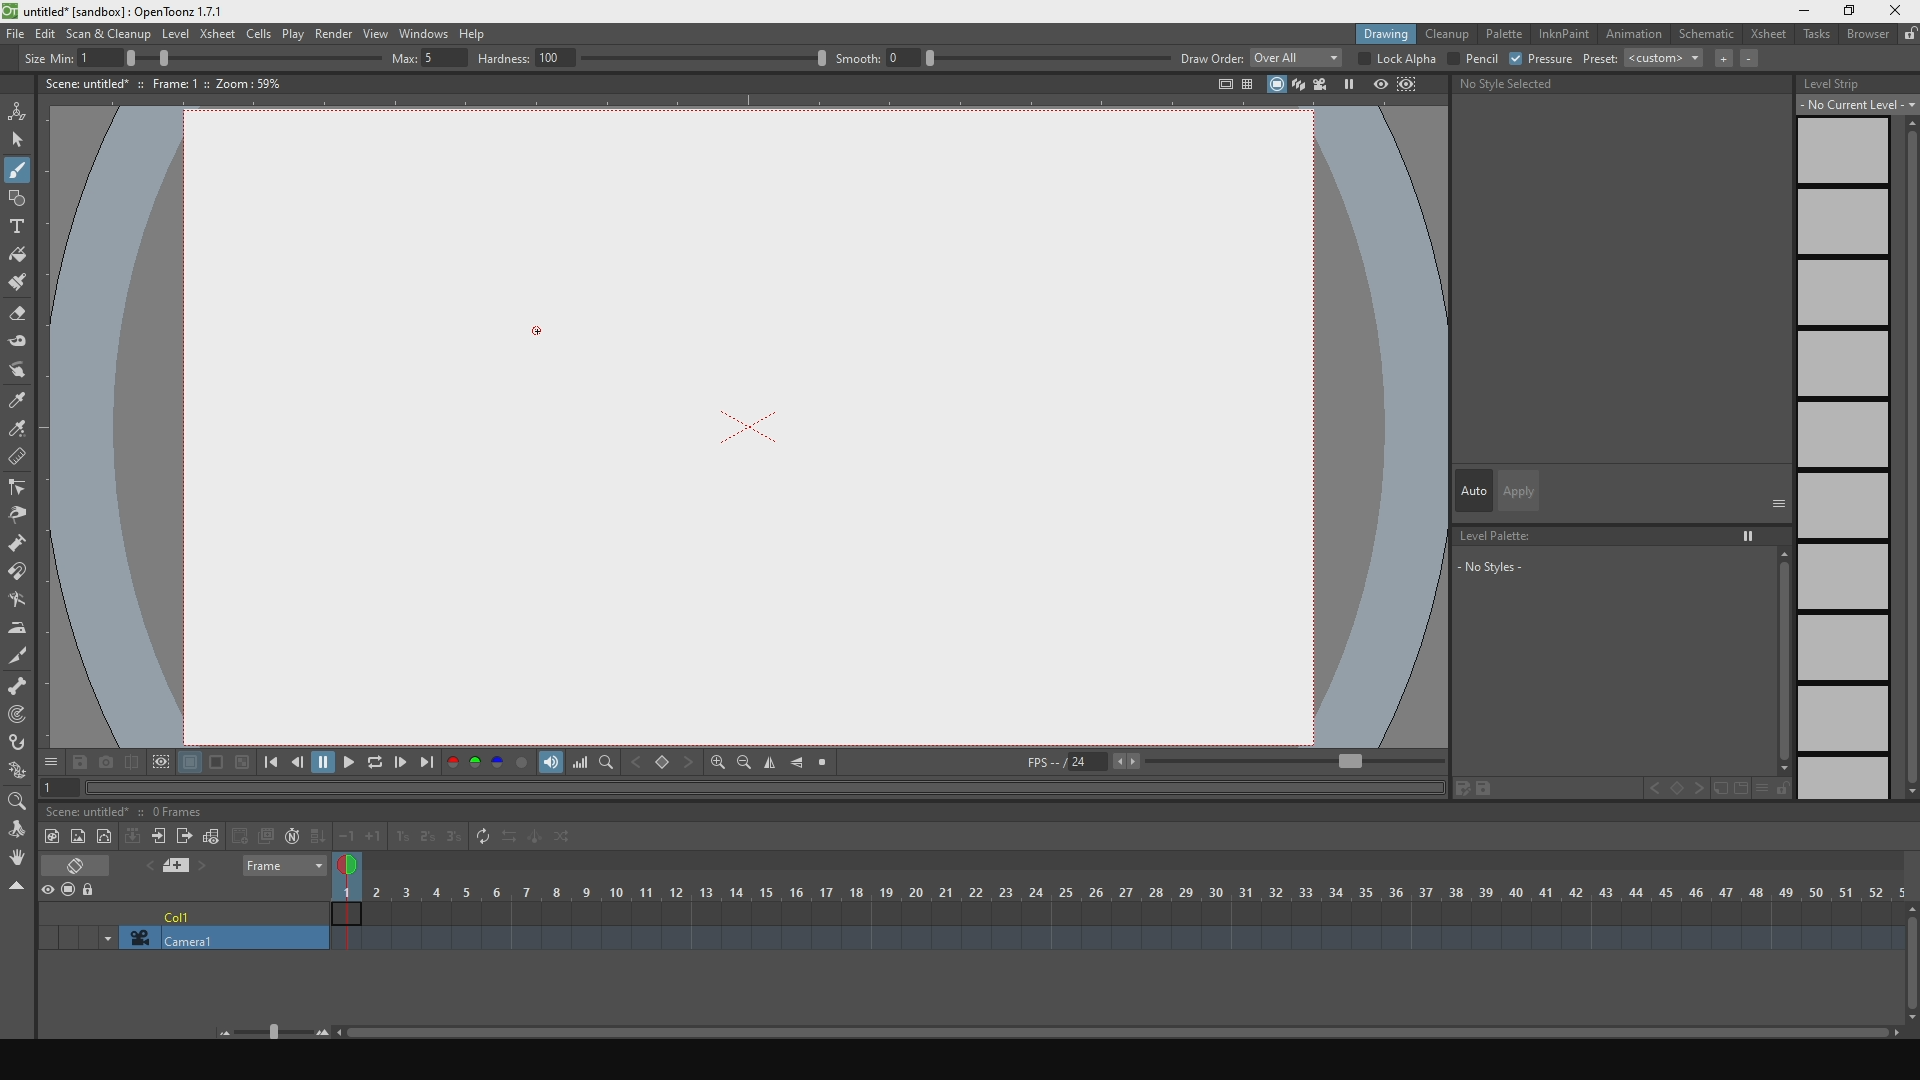 This screenshot has height=1080, width=1920. What do you see at coordinates (1845, 461) in the screenshot?
I see `empty slides` at bounding box center [1845, 461].